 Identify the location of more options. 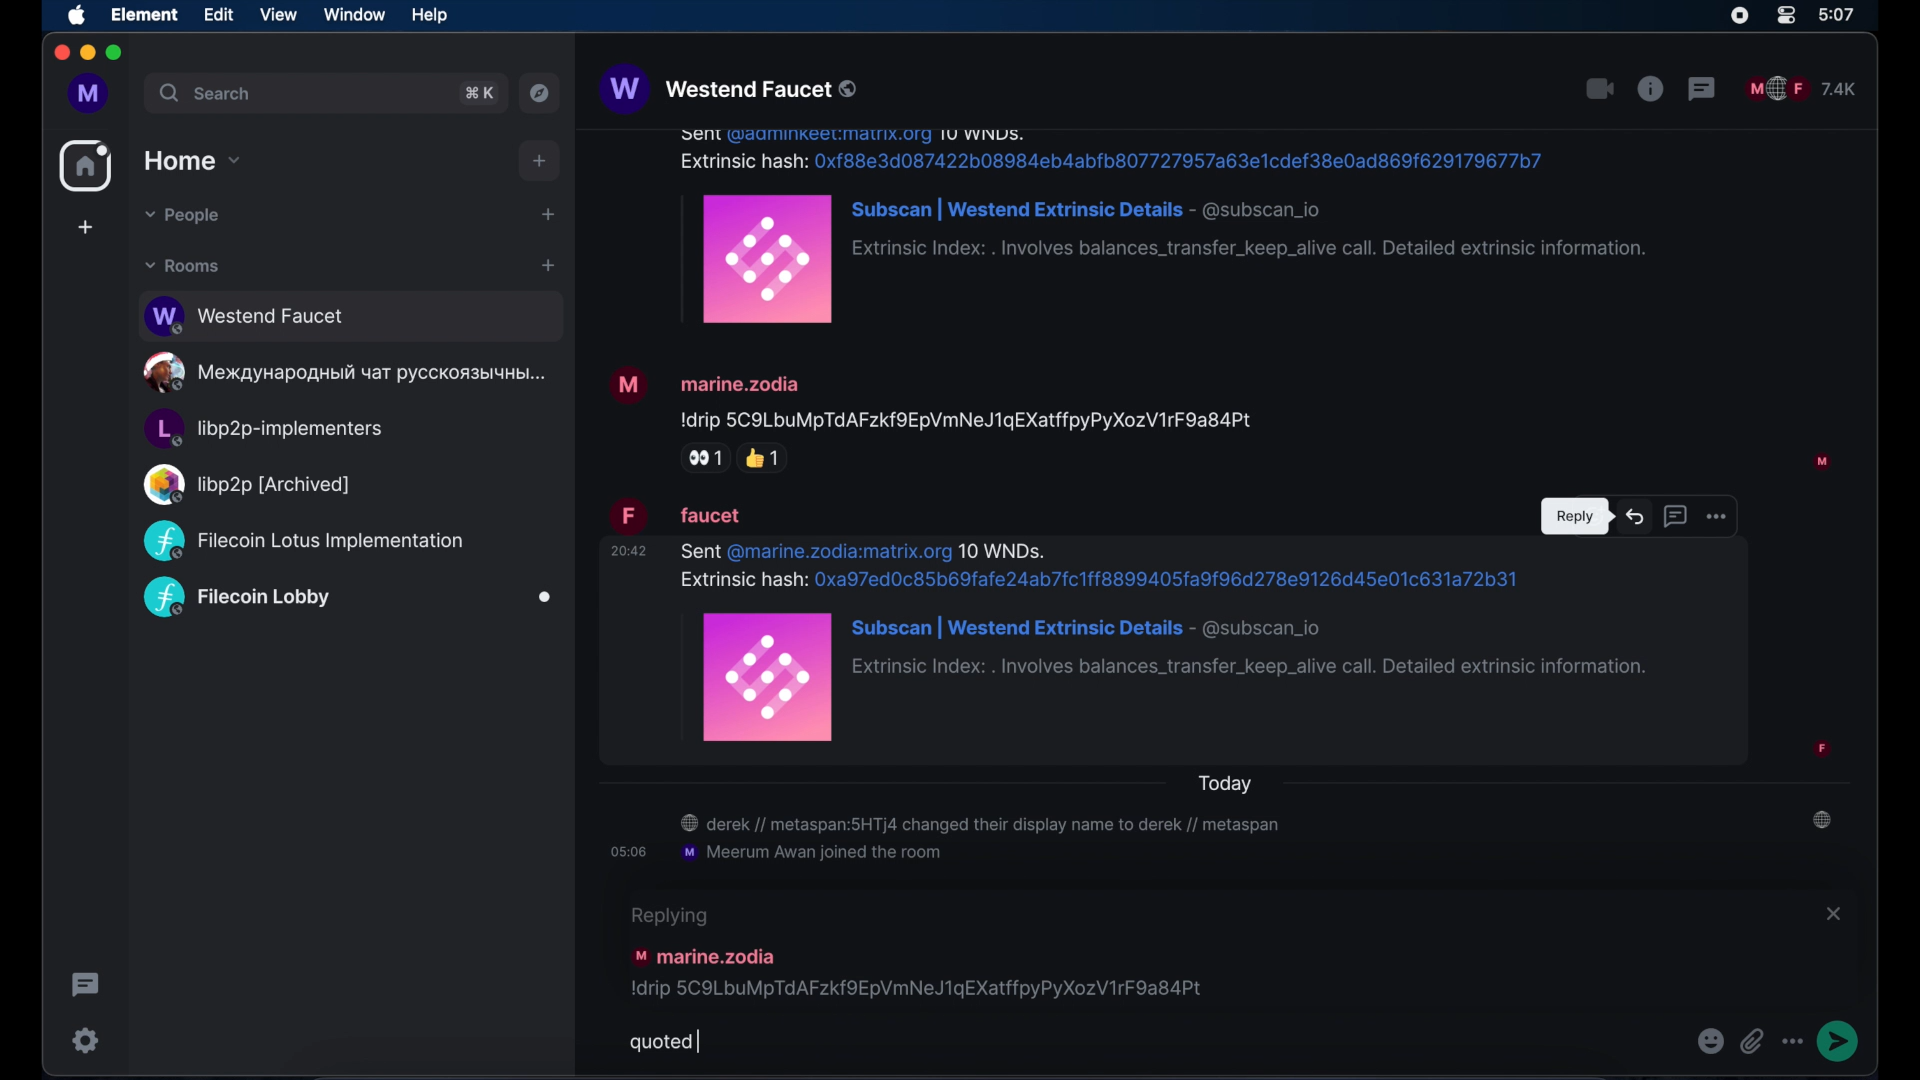
(1717, 514).